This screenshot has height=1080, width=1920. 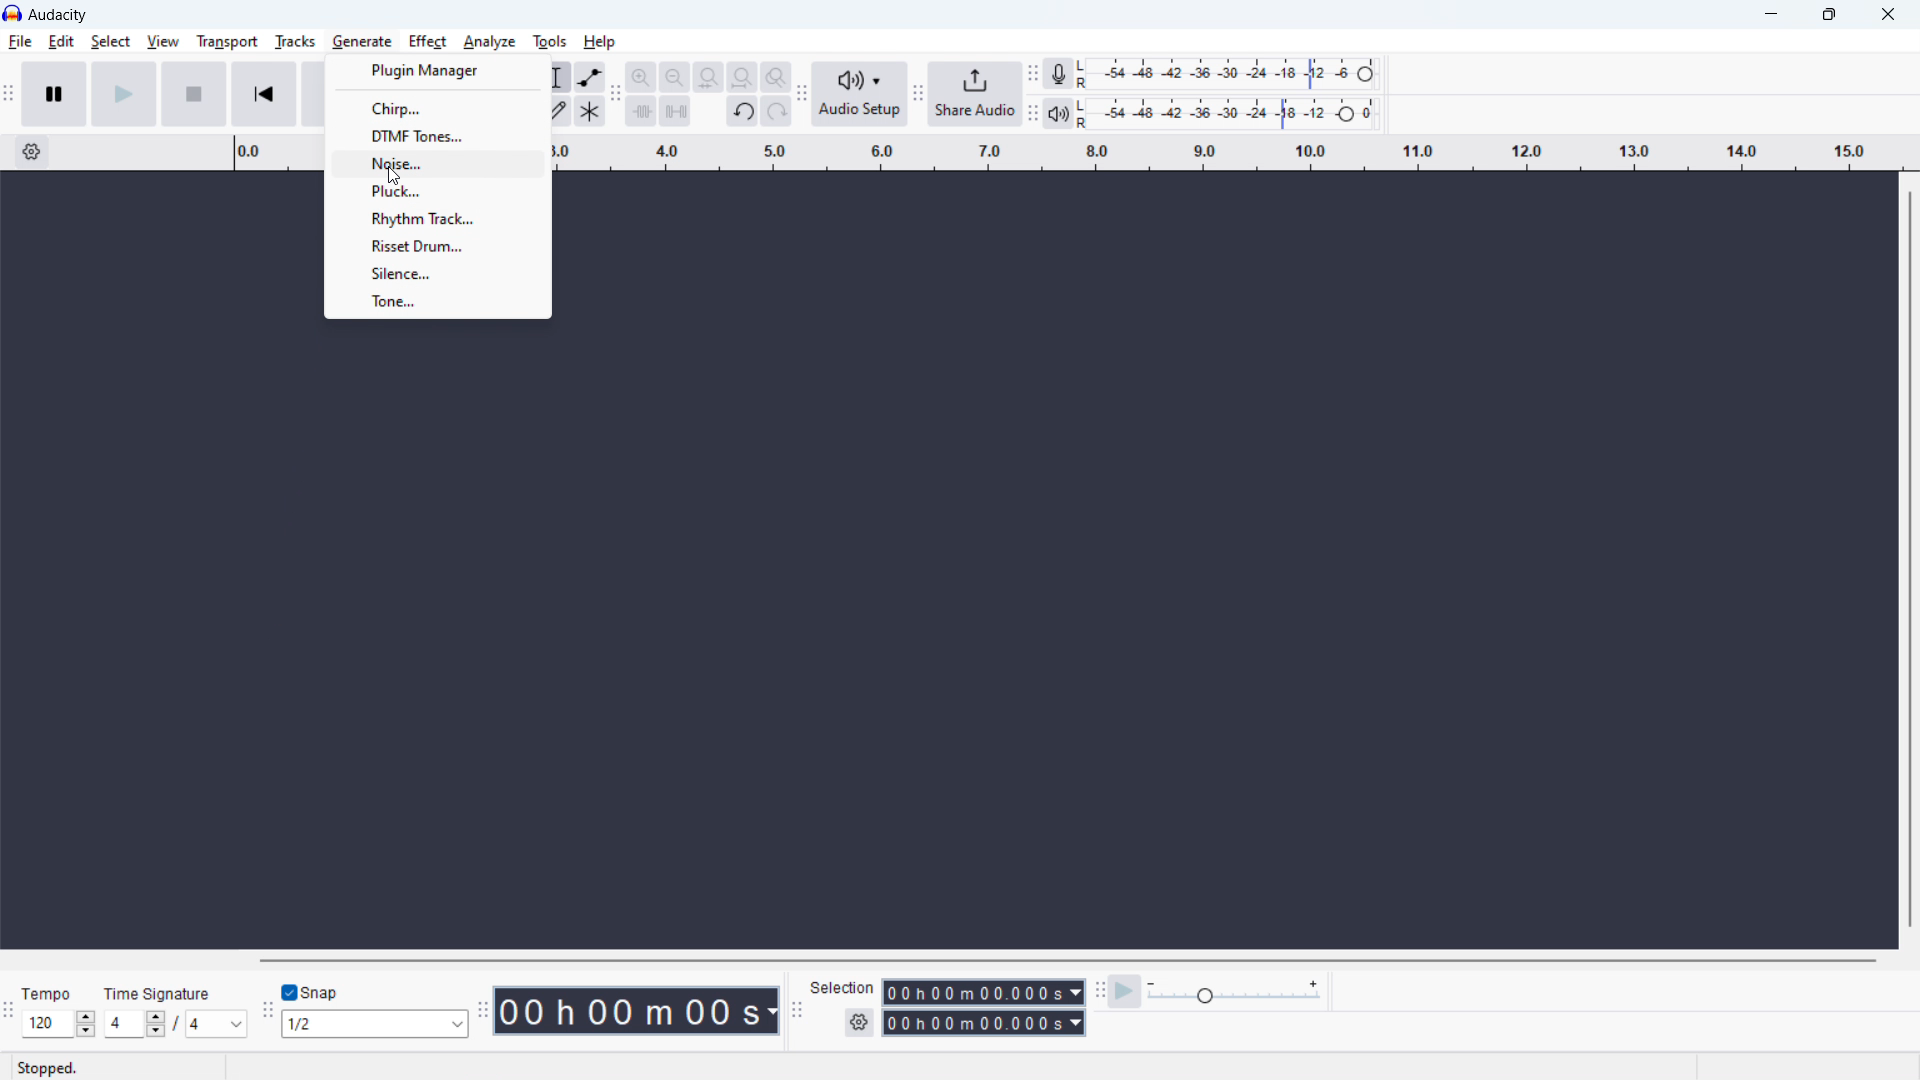 What do you see at coordinates (437, 192) in the screenshot?
I see `pluck` at bounding box center [437, 192].